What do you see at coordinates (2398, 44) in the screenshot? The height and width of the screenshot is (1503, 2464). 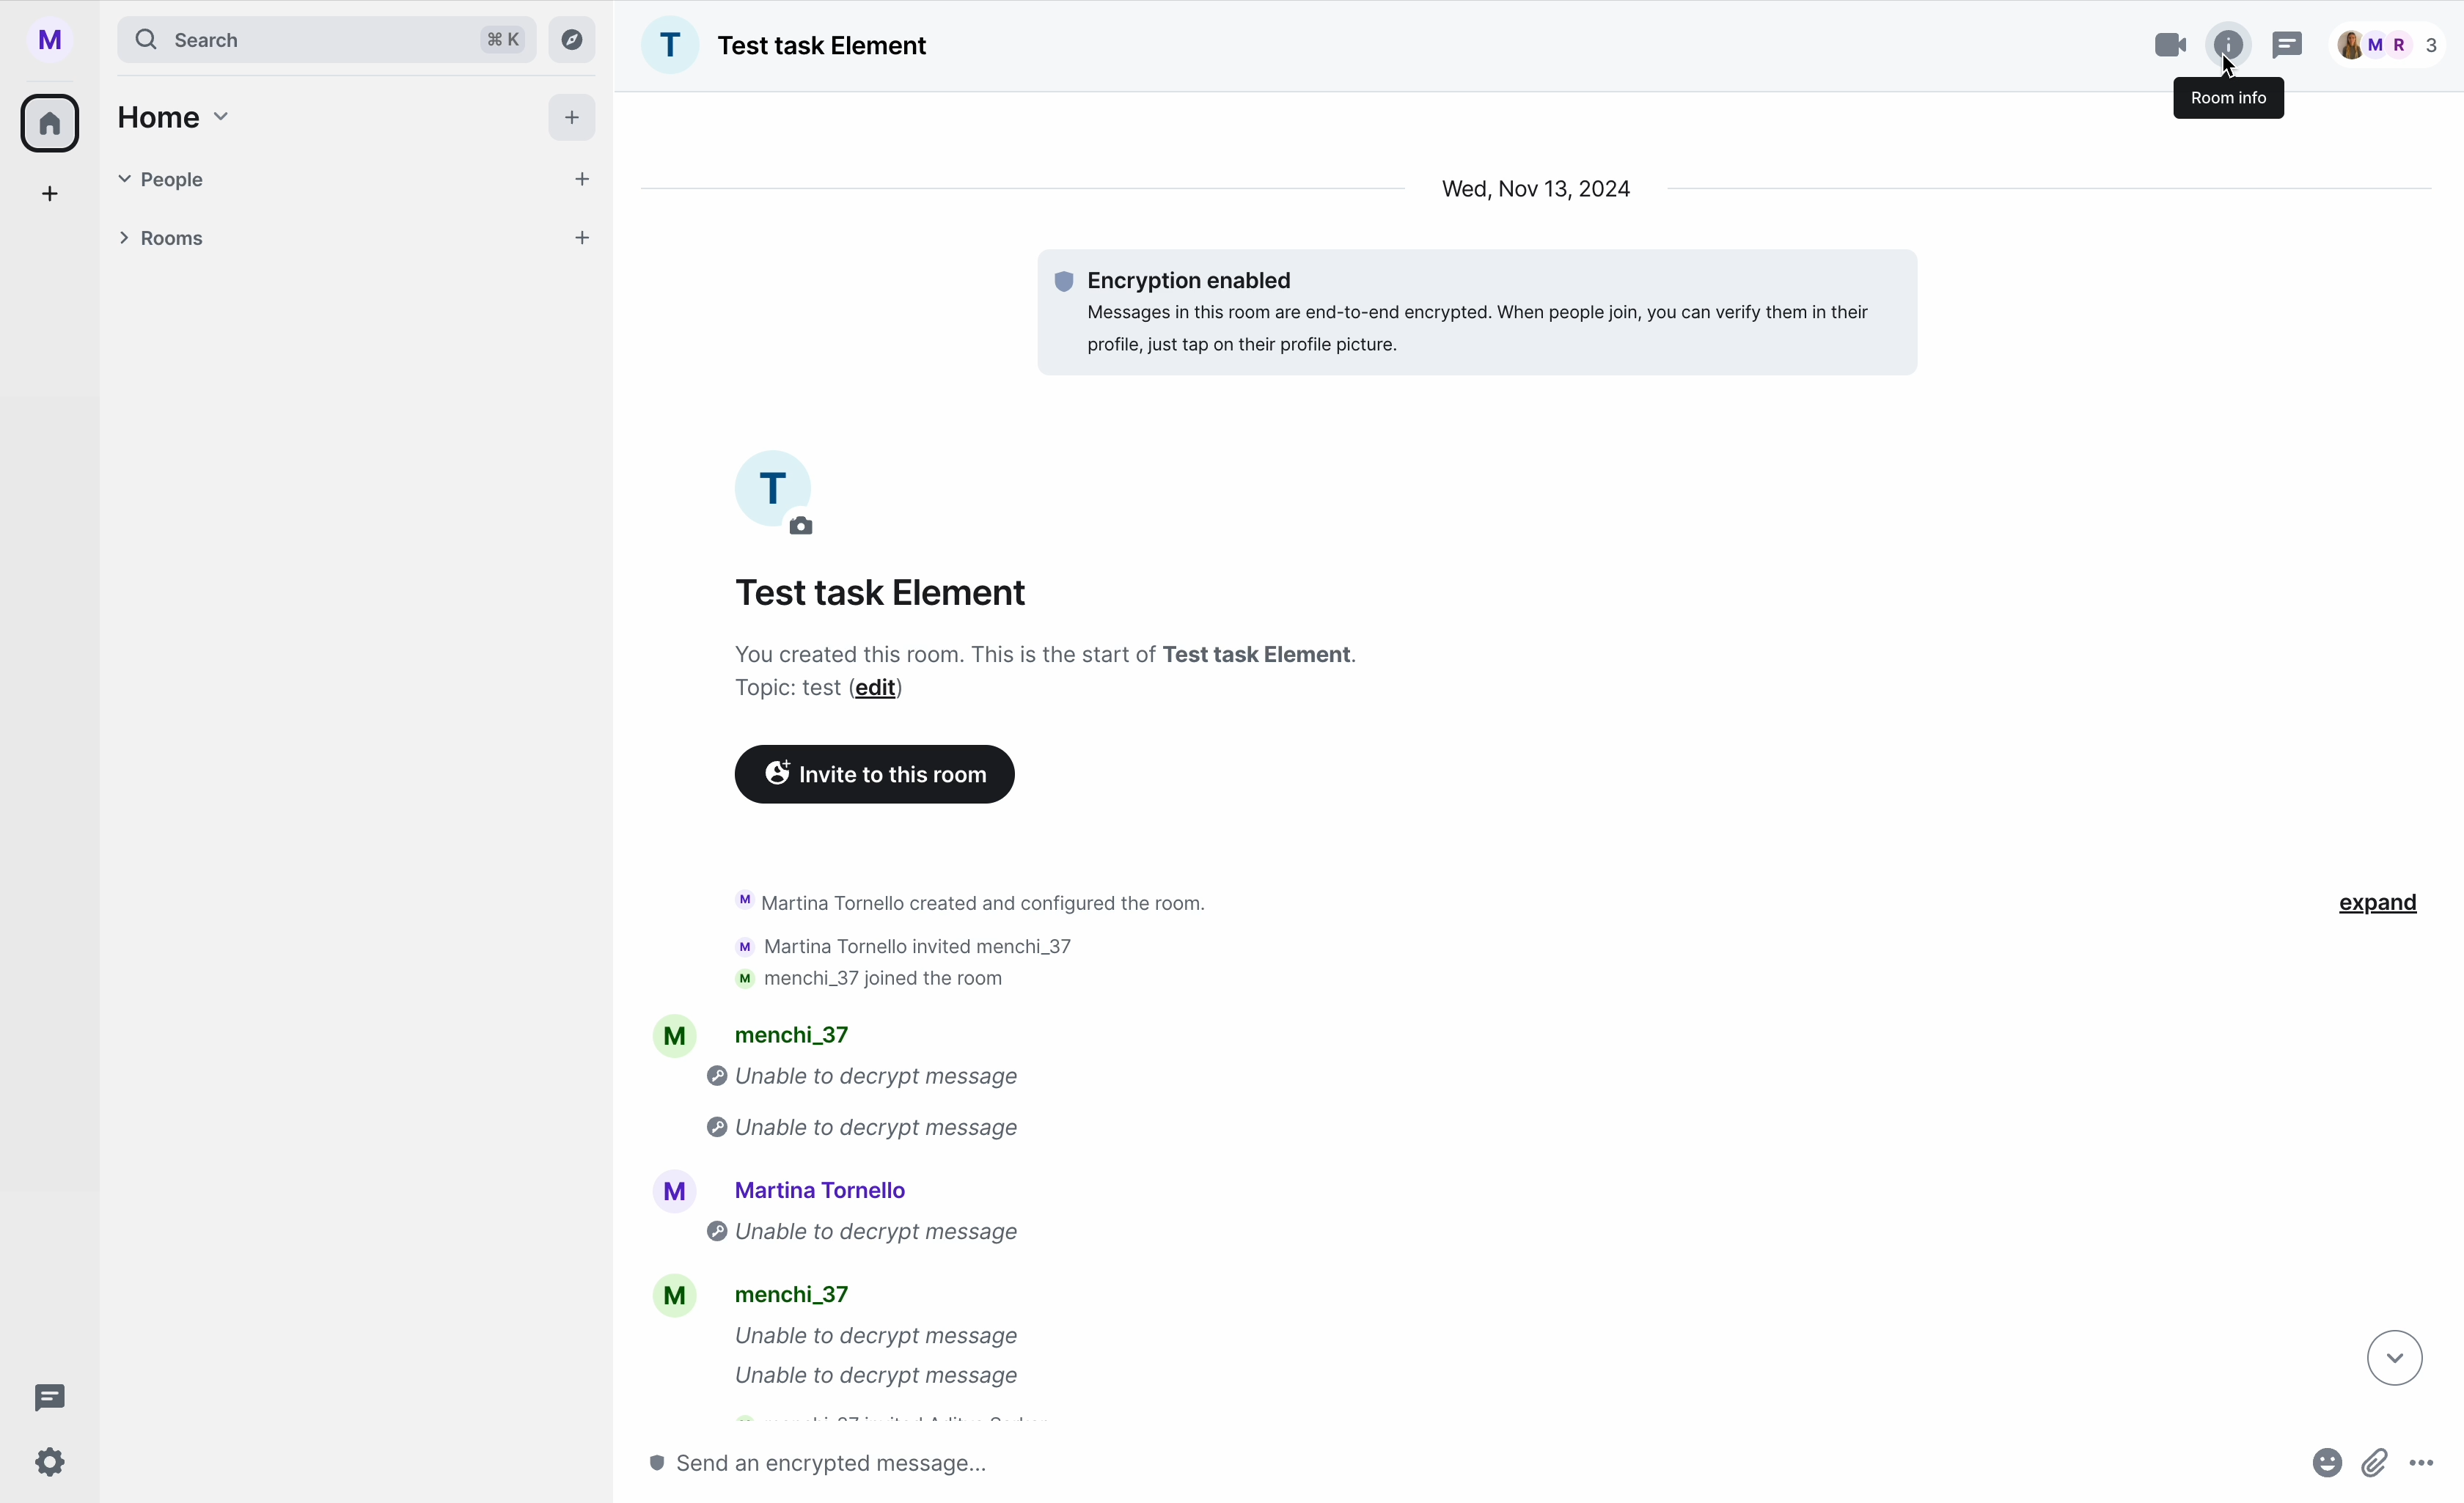 I see `people` at bounding box center [2398, 44].